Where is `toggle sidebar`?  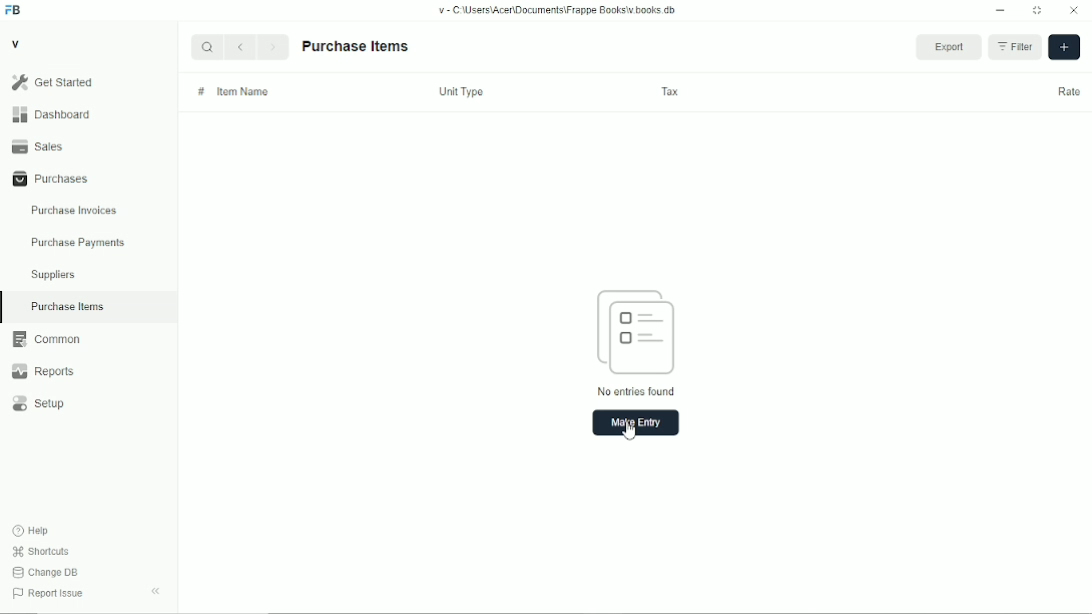 toggle sidebar is located at coordinates (157, 591).